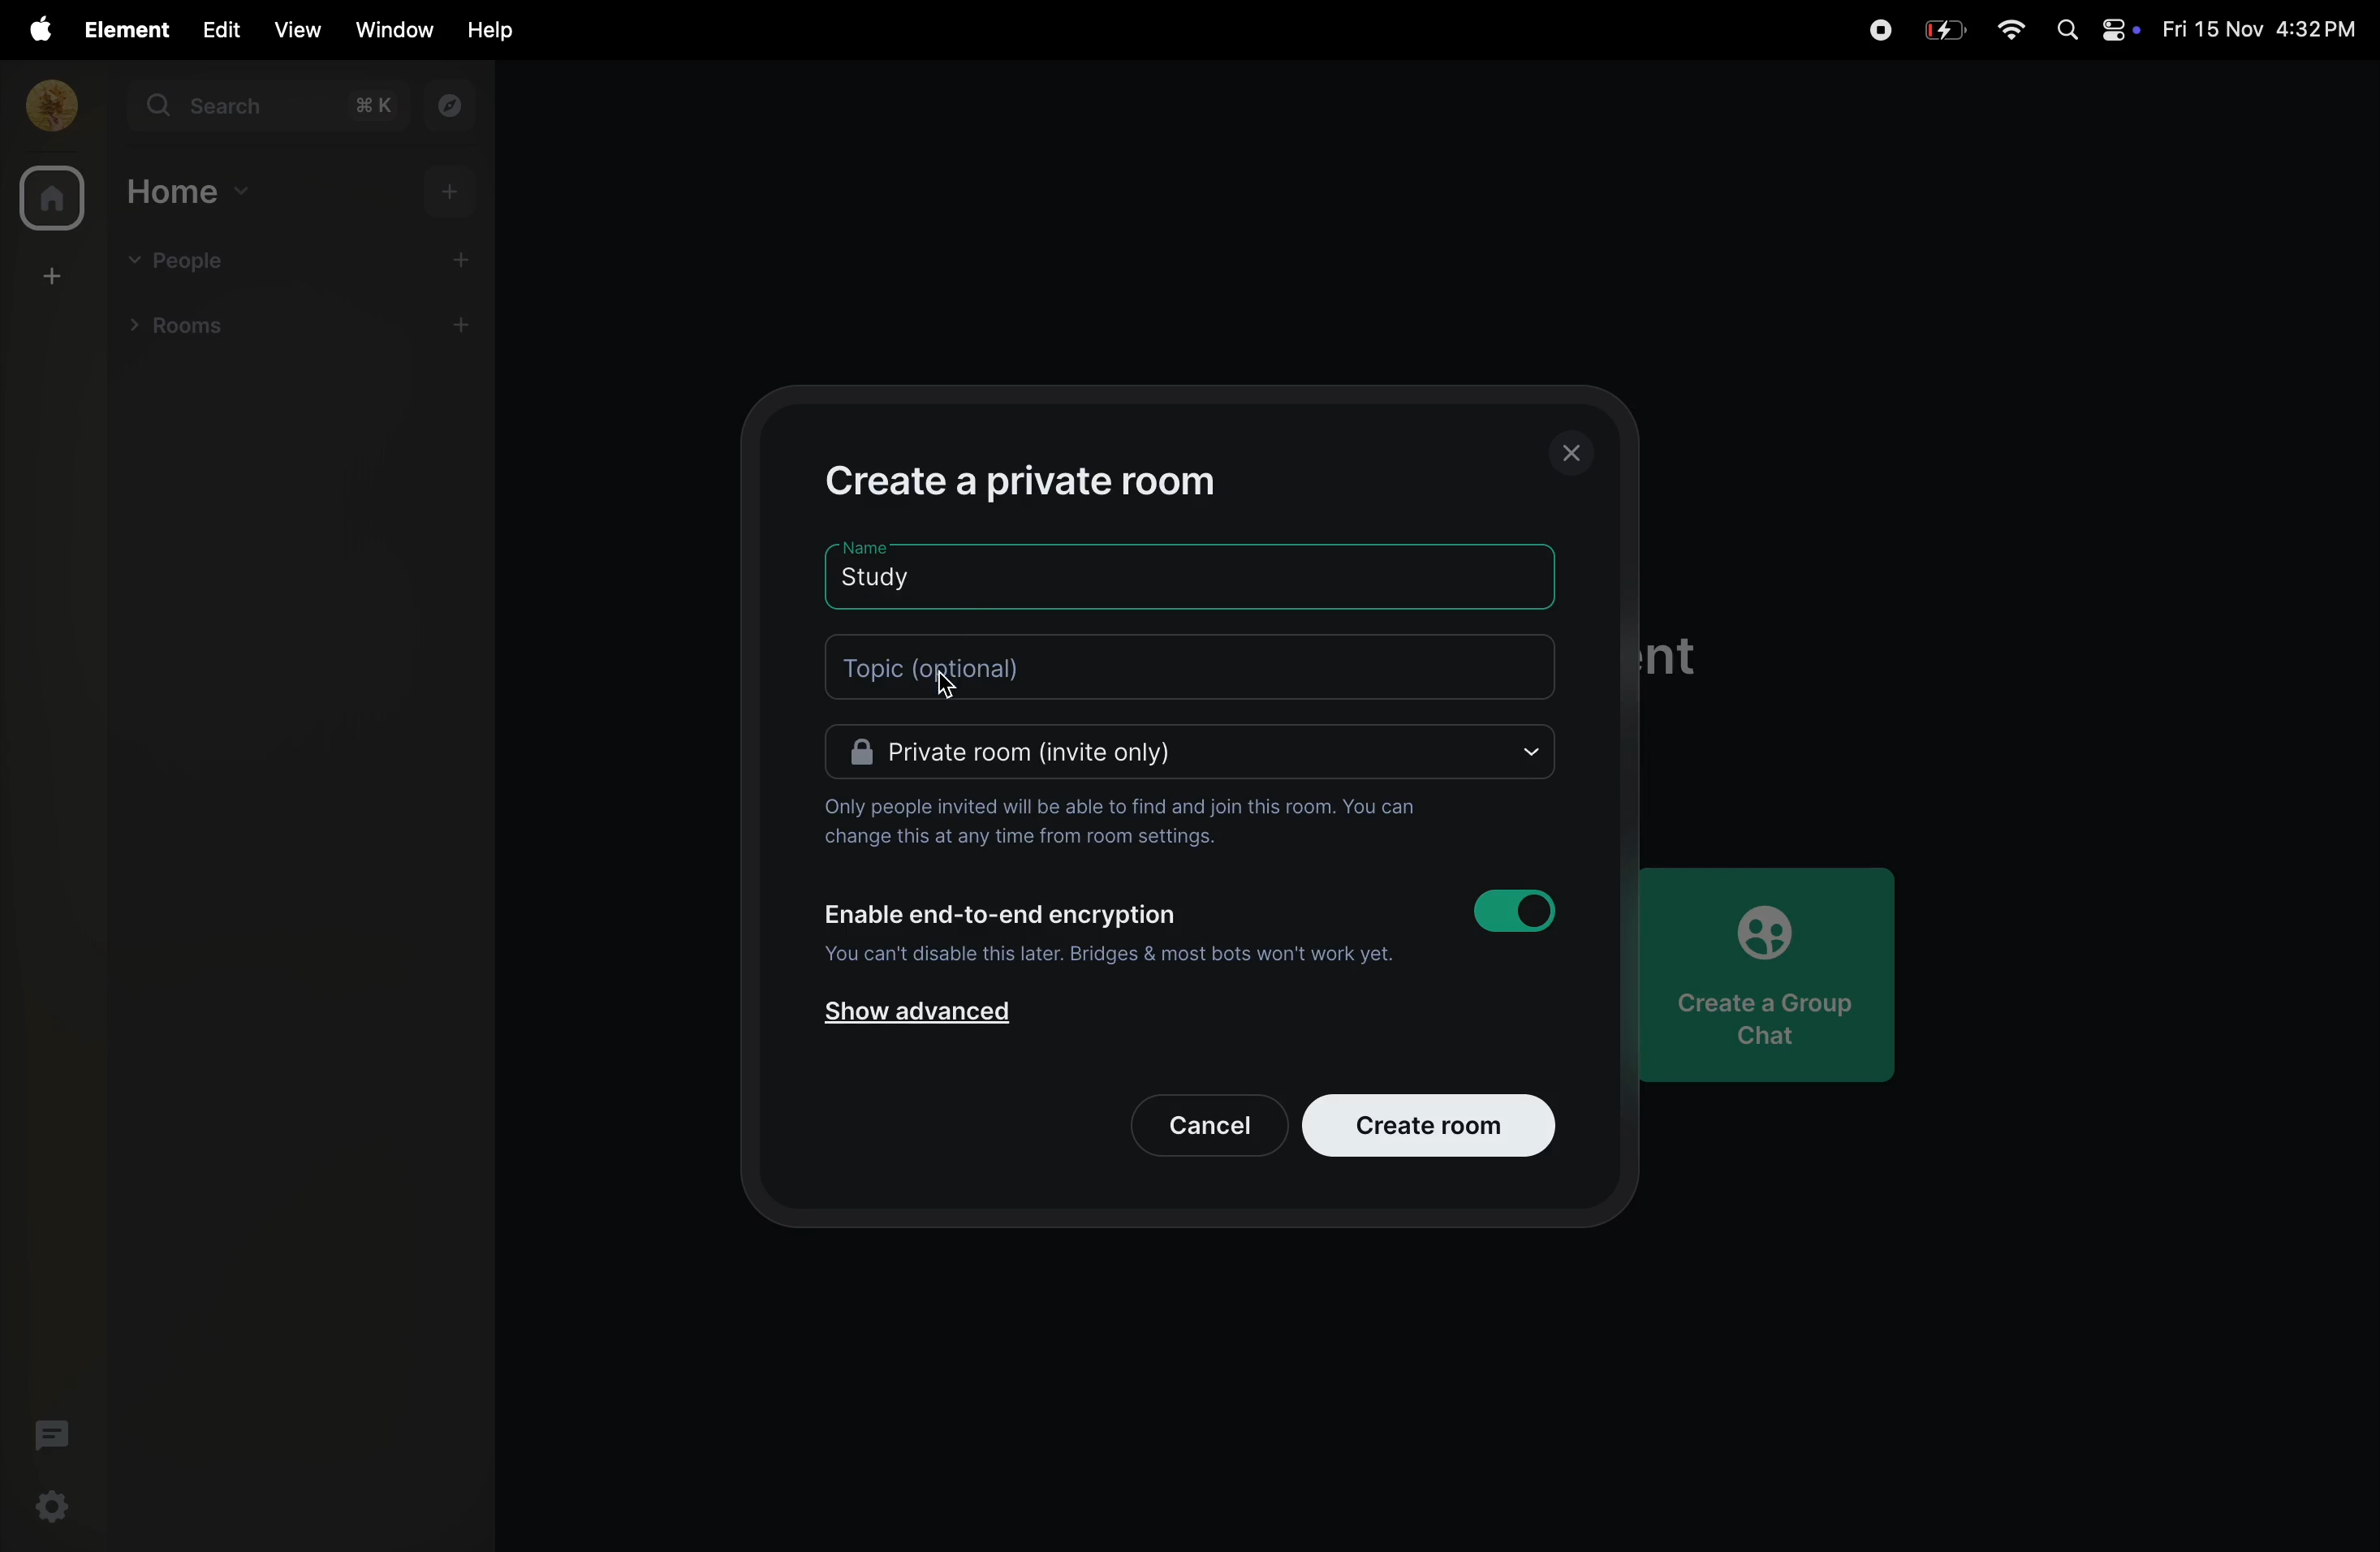  I want to click on toggle on, so click(1522, 911).